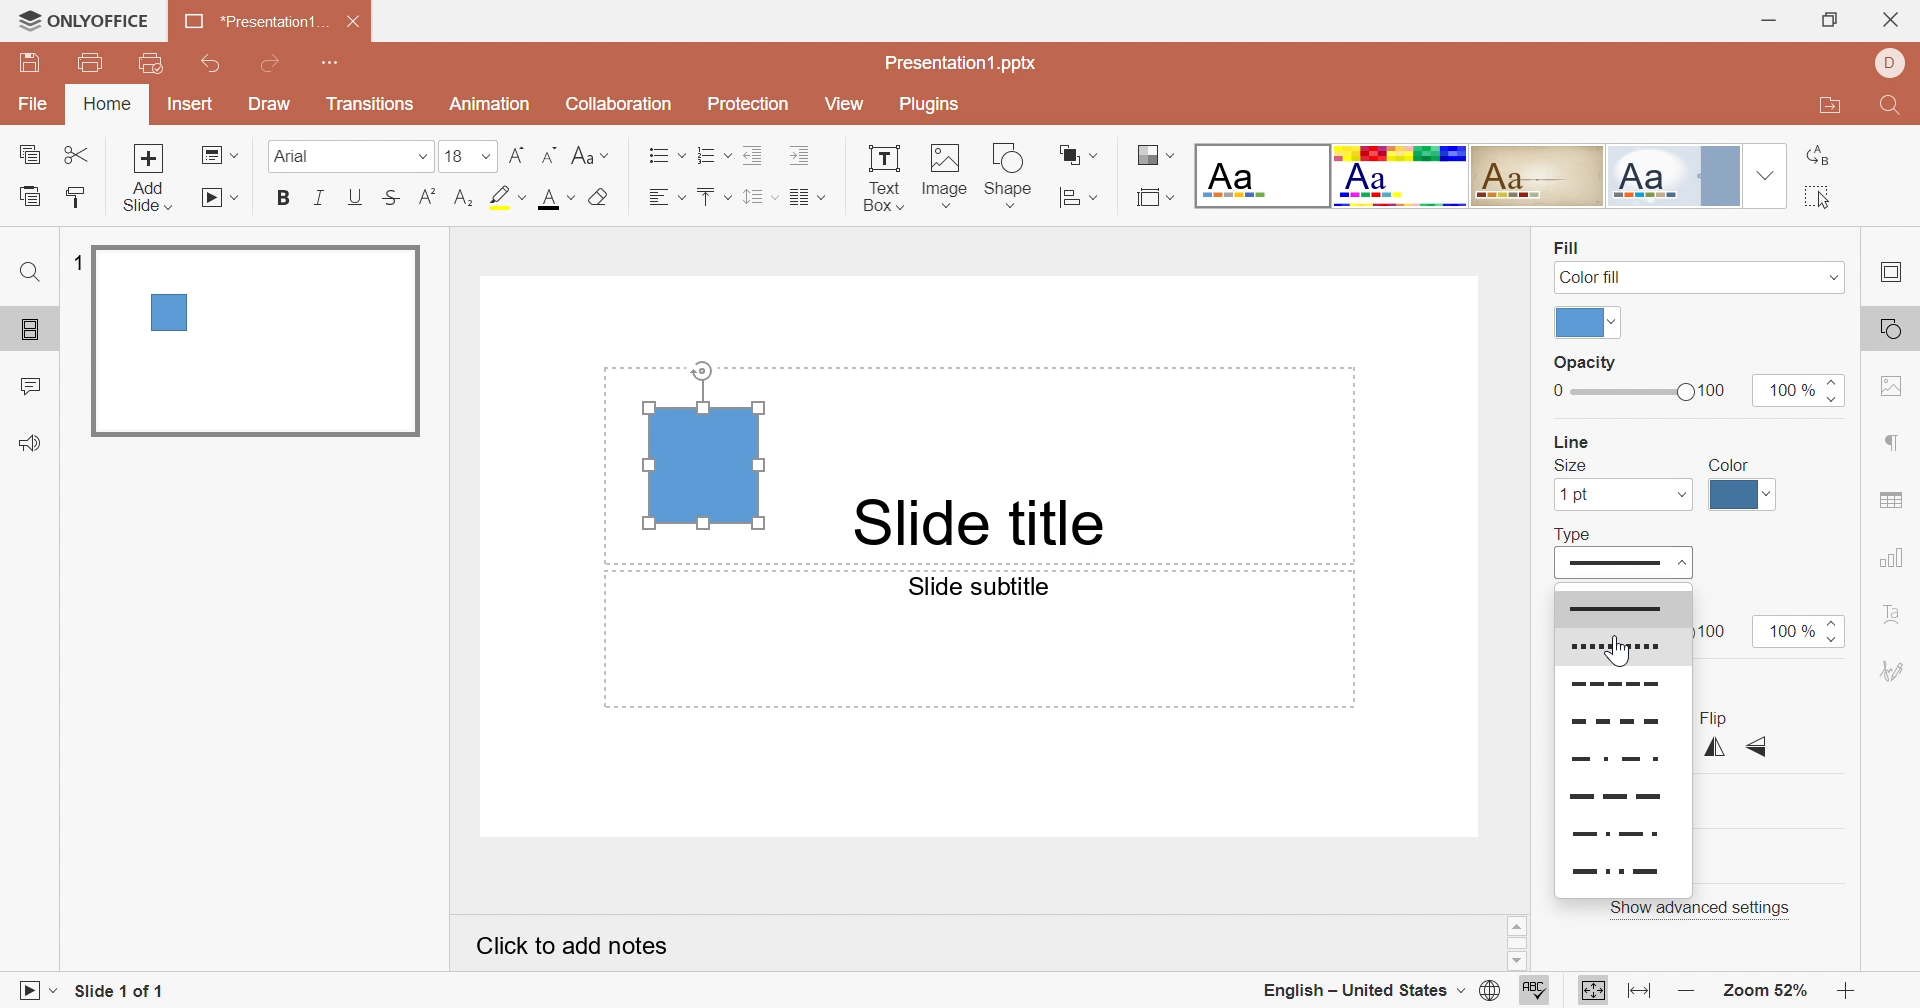  I want to click on 1 pt, so click(1573, 495).